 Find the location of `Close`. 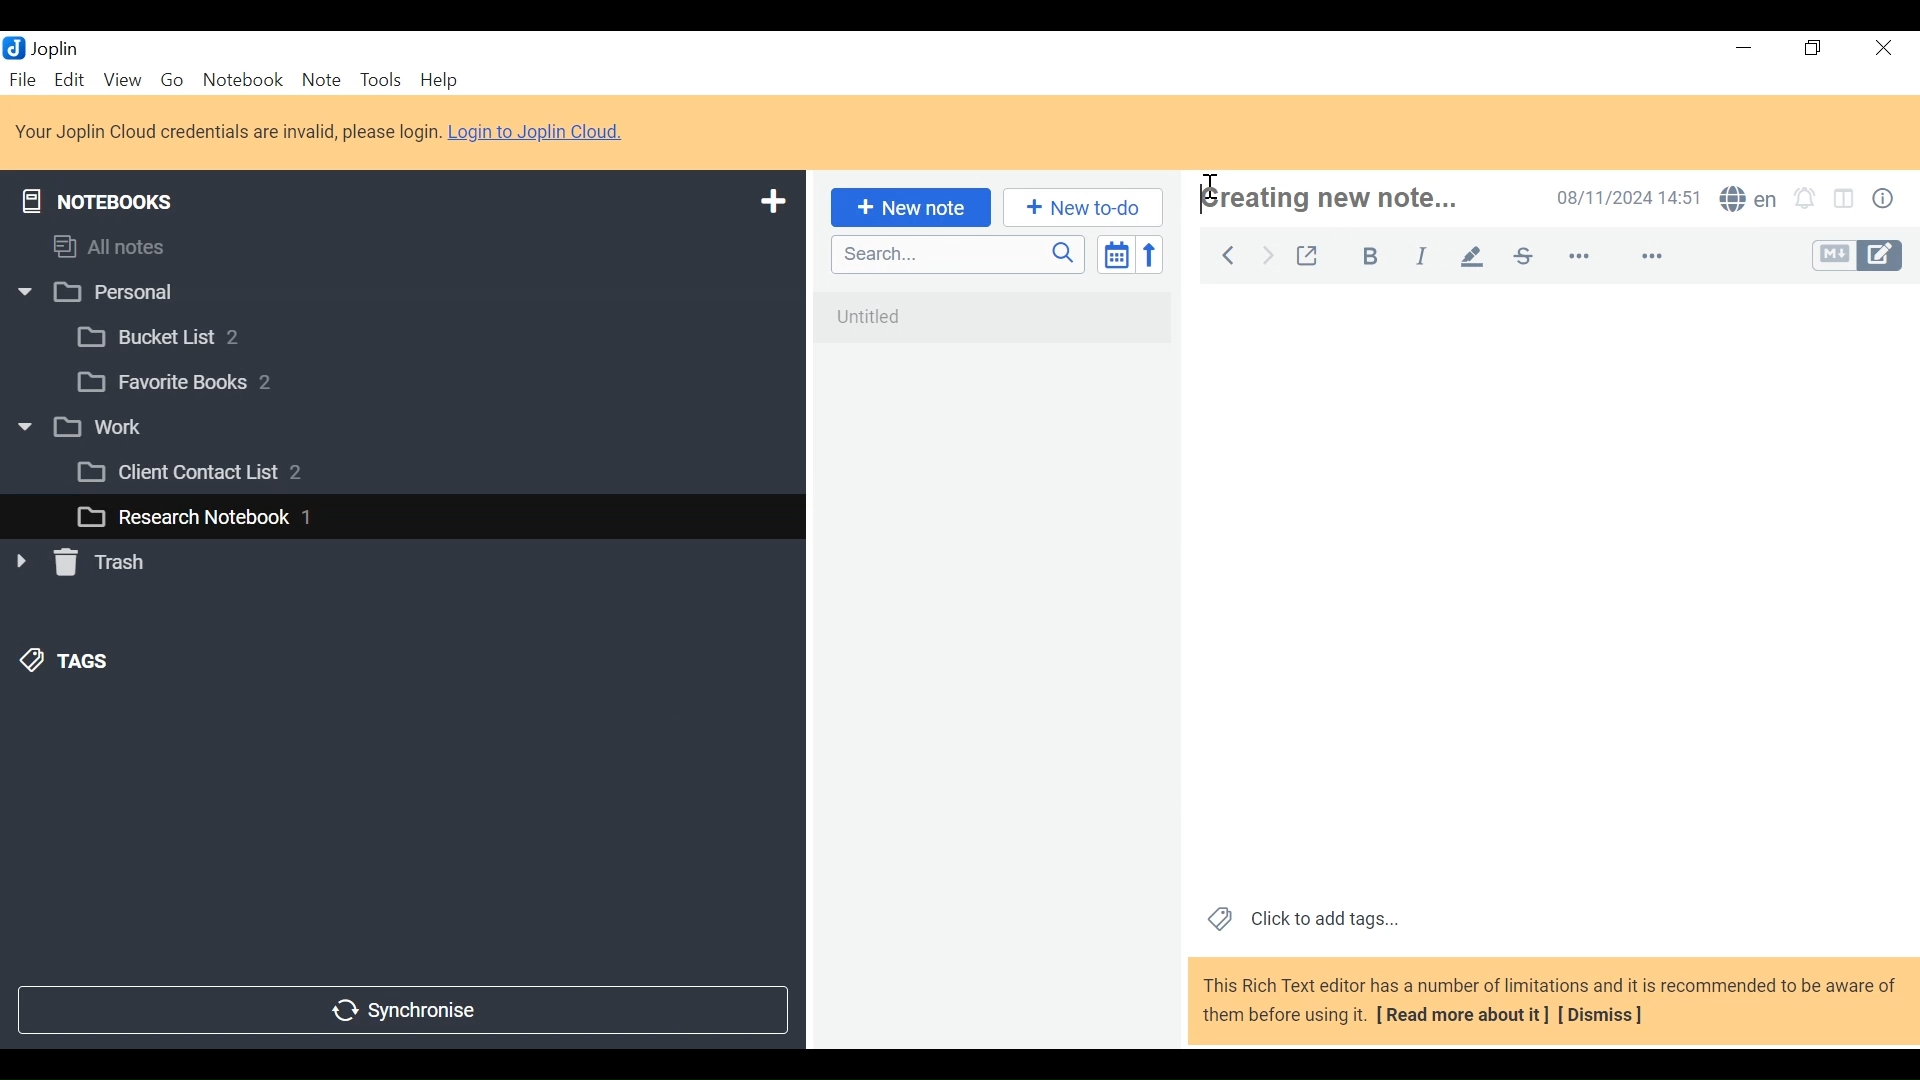

Close is located at coordinates (1880, 49).